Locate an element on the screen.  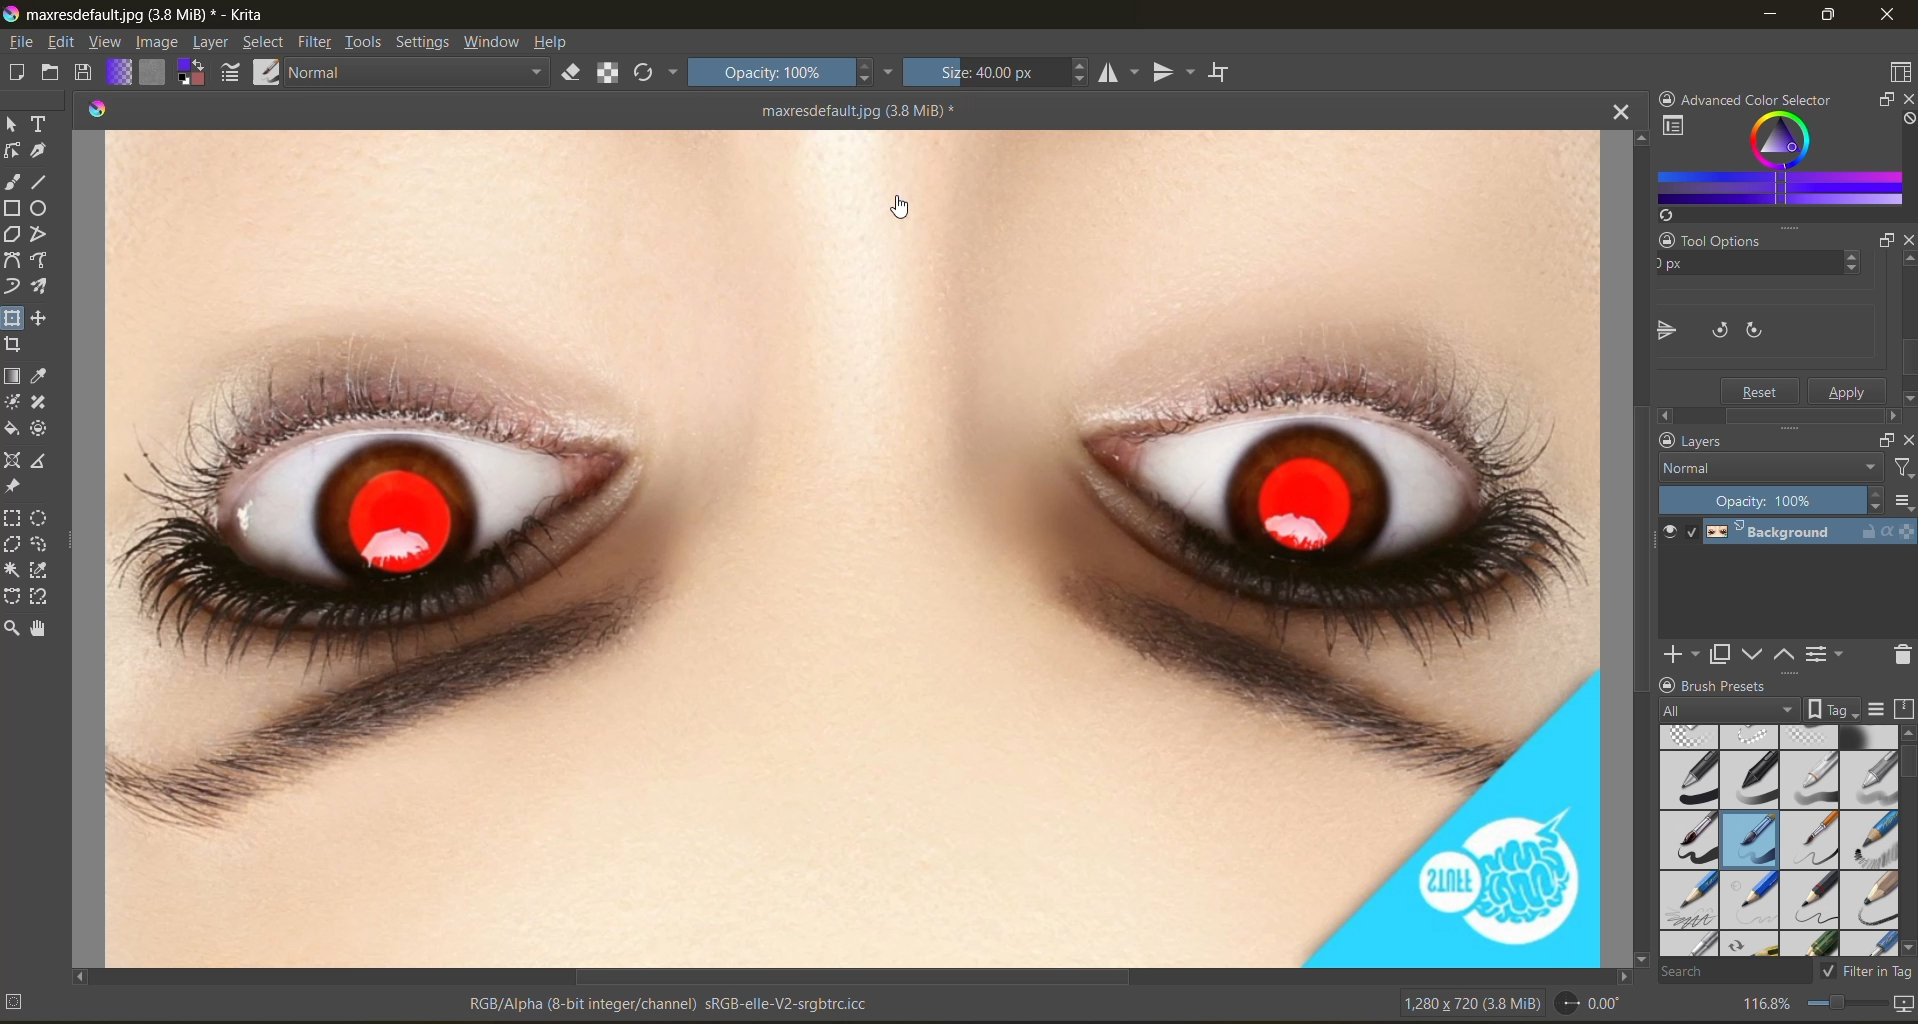
opacity is located at coordinates (1772, 499).